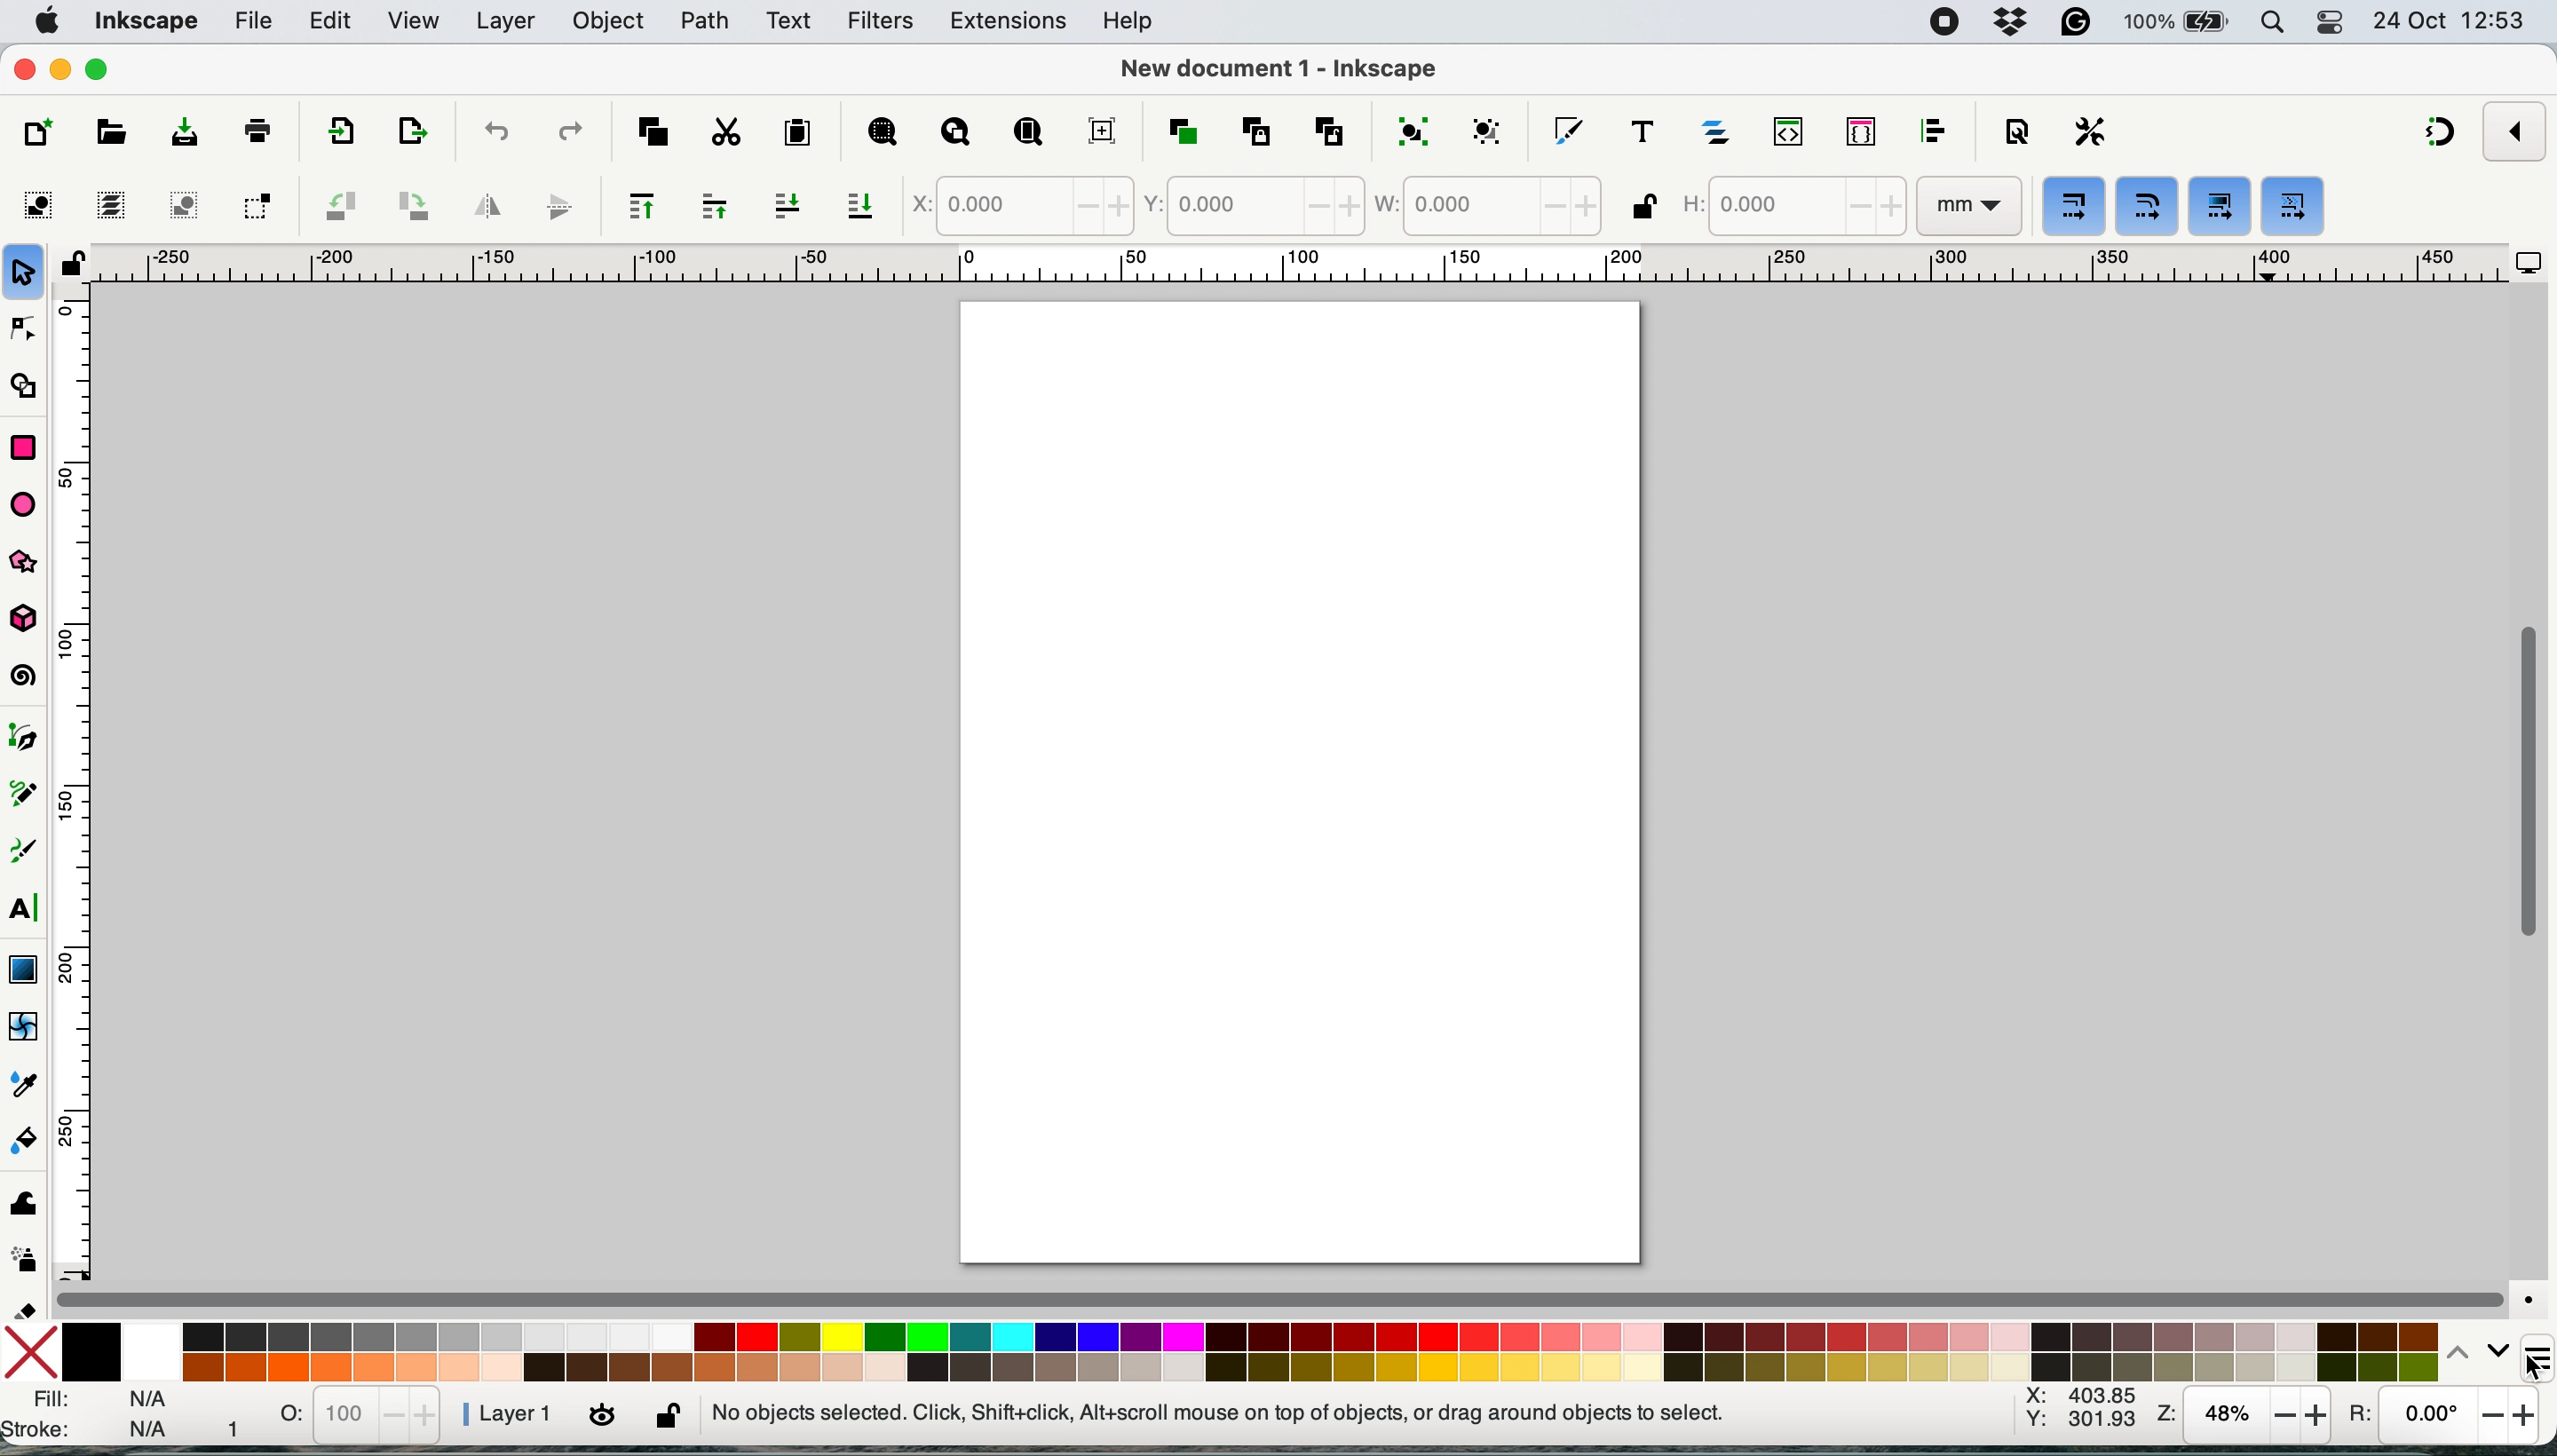 This screenshot has height=1456, width=2557. Describe the element at coordinates (25, 1082) in the screenshot. I see `dropper tool` at that location.